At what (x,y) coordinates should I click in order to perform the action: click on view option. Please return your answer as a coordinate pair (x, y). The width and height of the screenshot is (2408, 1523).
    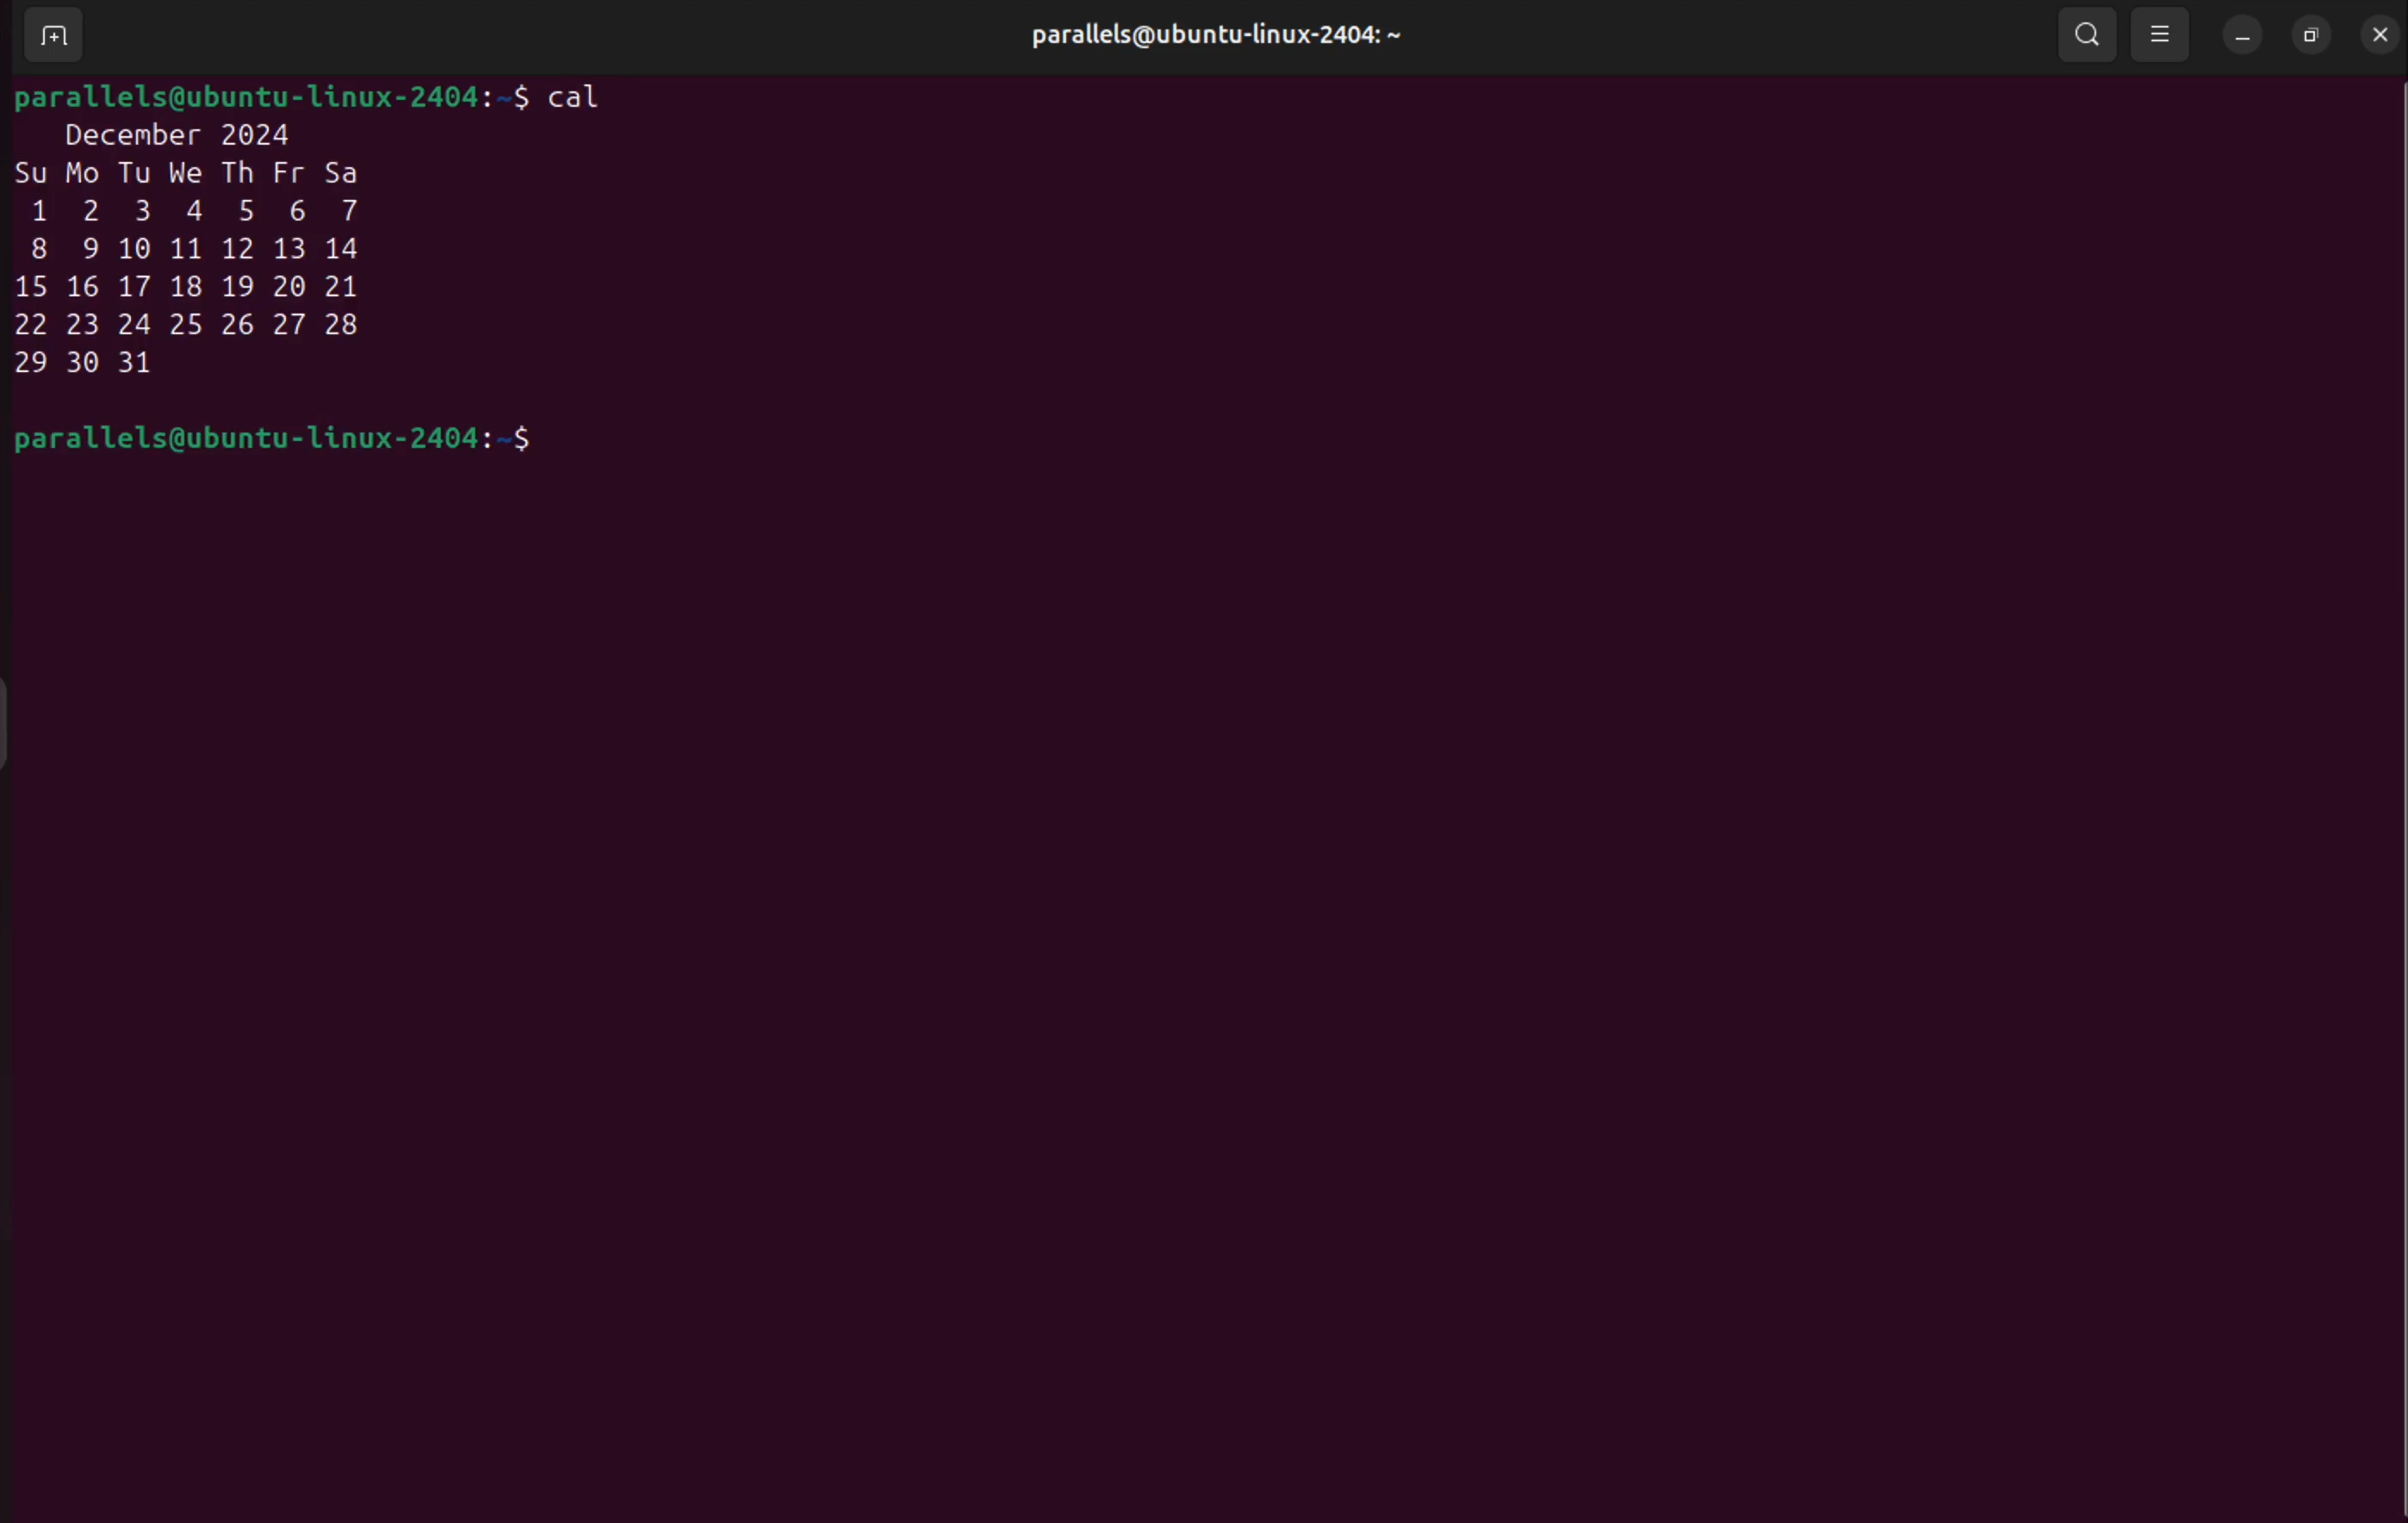
    Looking at the image, I should click on (2162, 38).